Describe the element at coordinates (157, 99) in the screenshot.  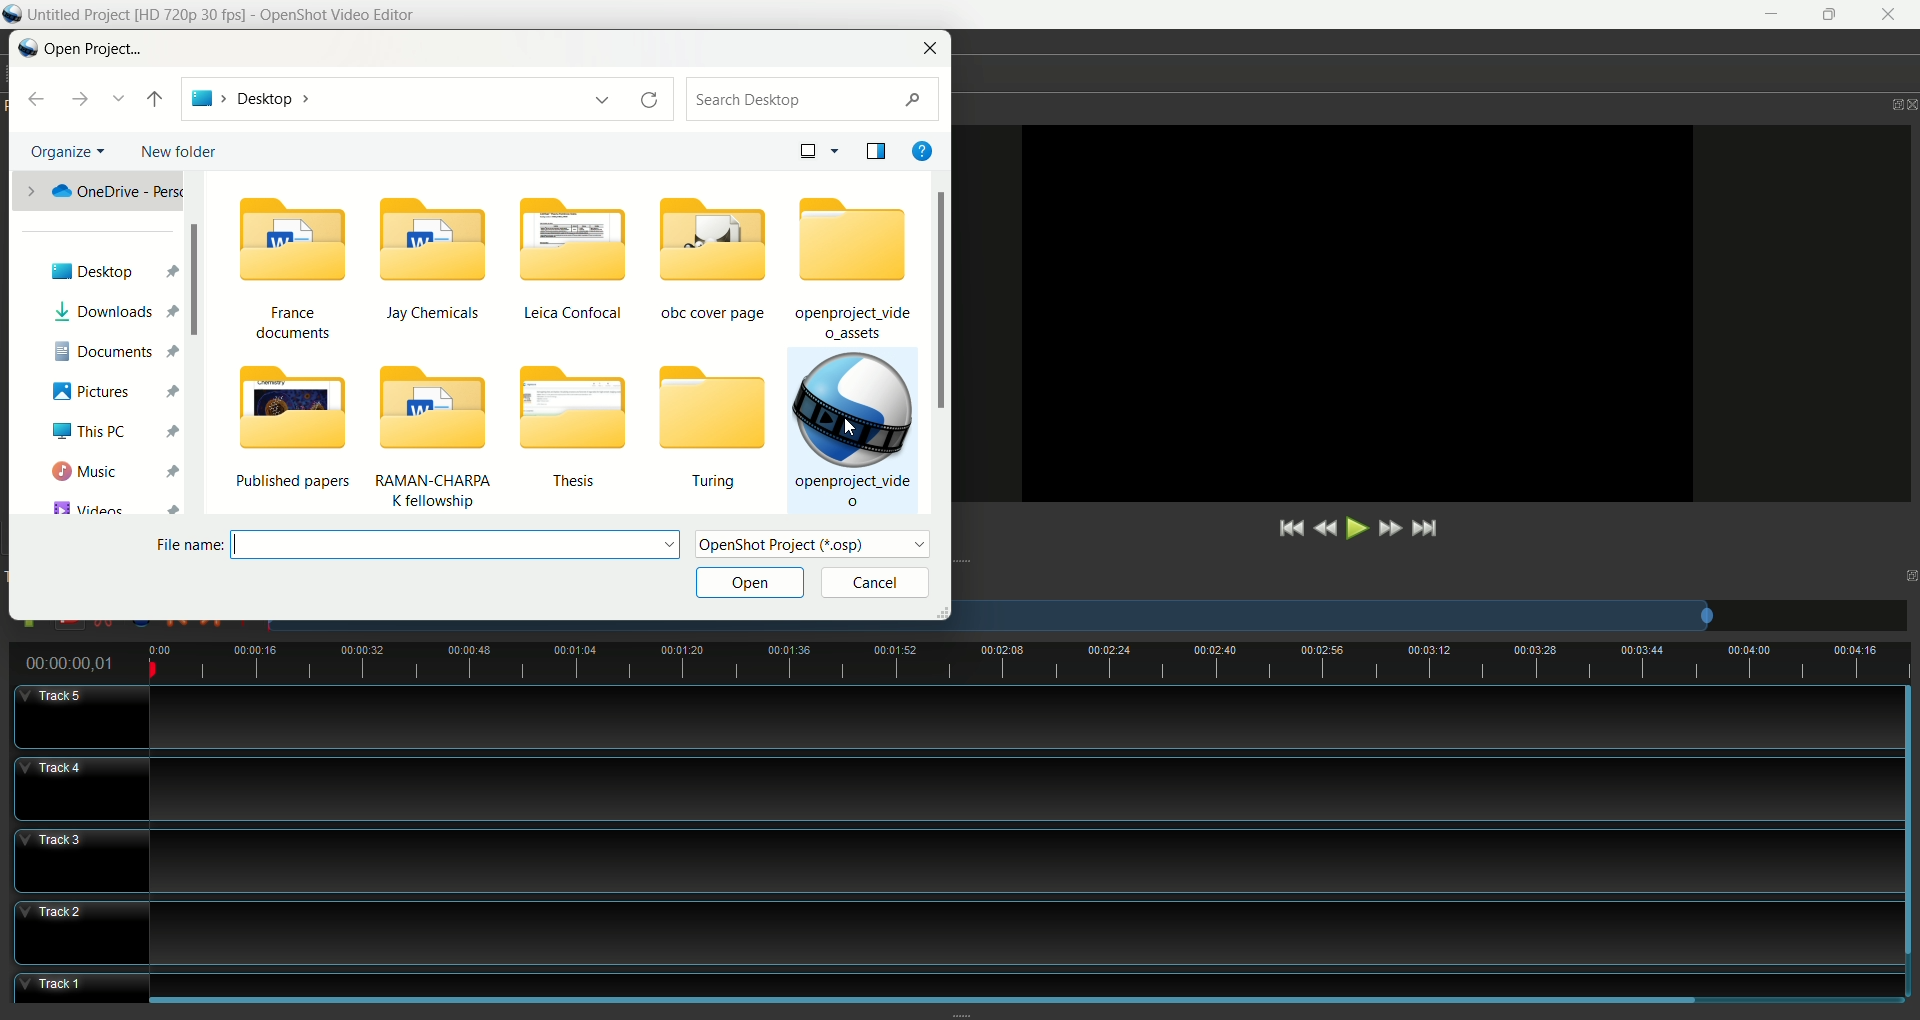
I see `up to` at that location.